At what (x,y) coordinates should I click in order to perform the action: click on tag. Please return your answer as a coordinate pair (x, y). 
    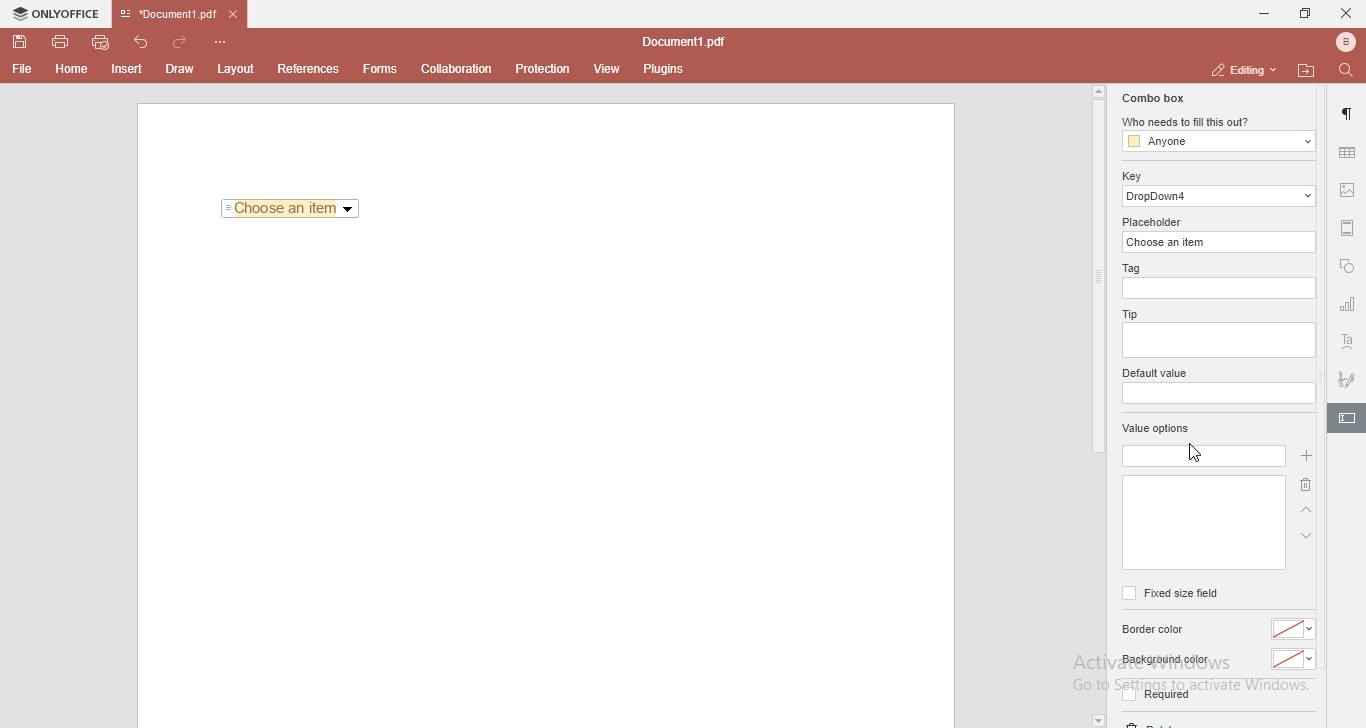
    Looking at the image, I should click on (1129, 269).